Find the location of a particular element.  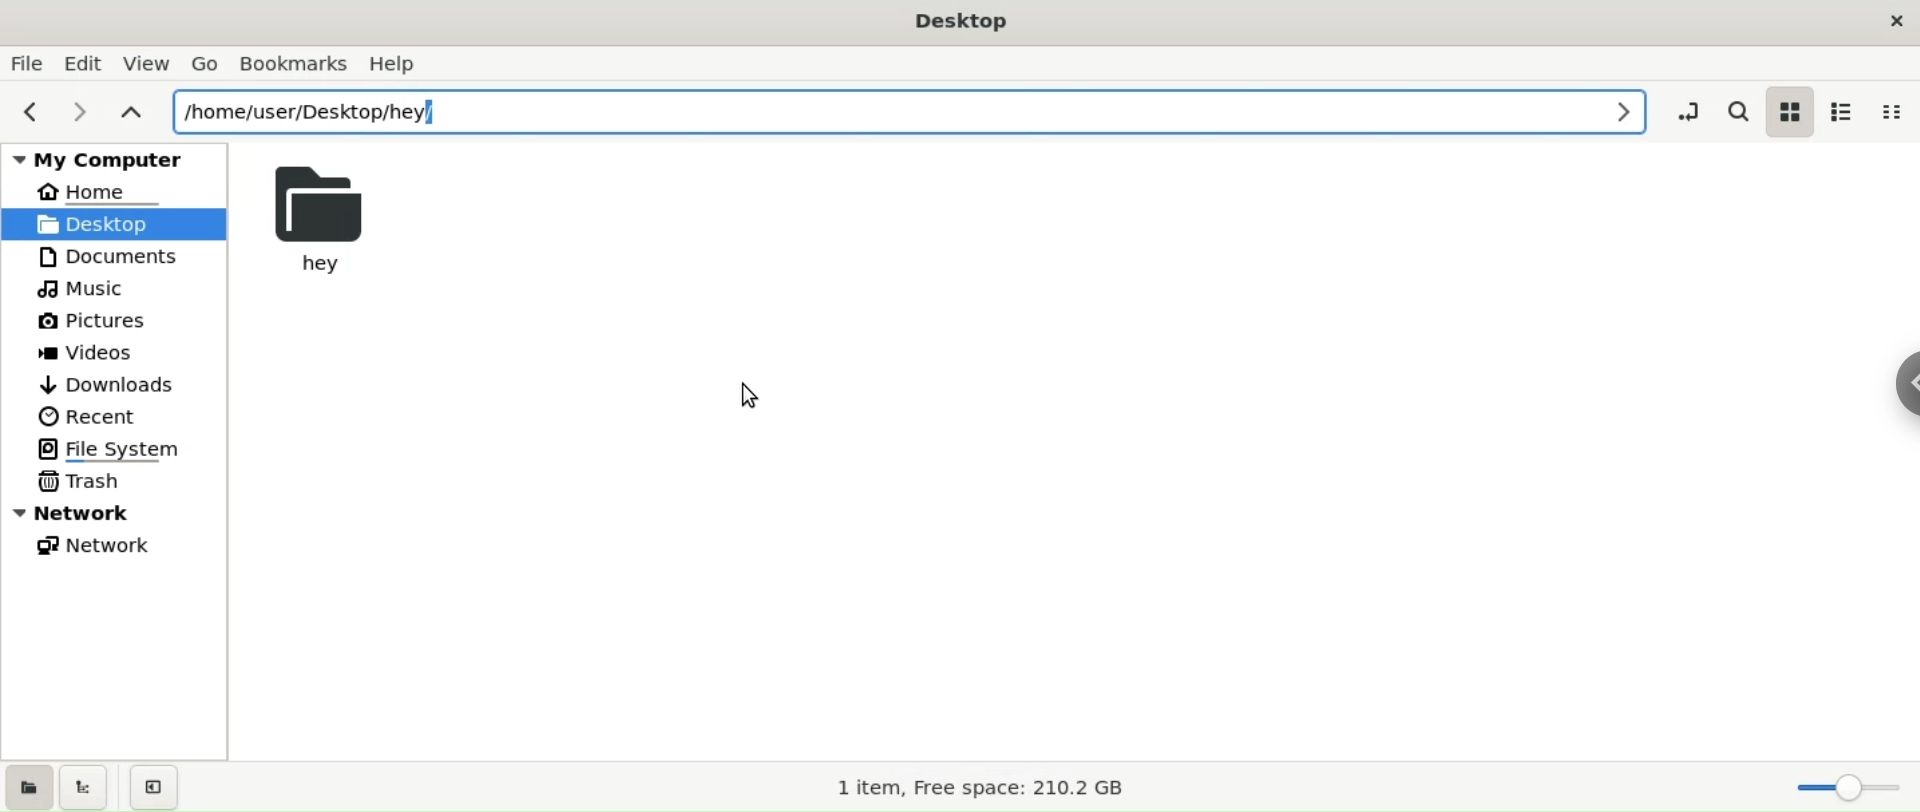

close sidebar is located at coordinates (156, 786).